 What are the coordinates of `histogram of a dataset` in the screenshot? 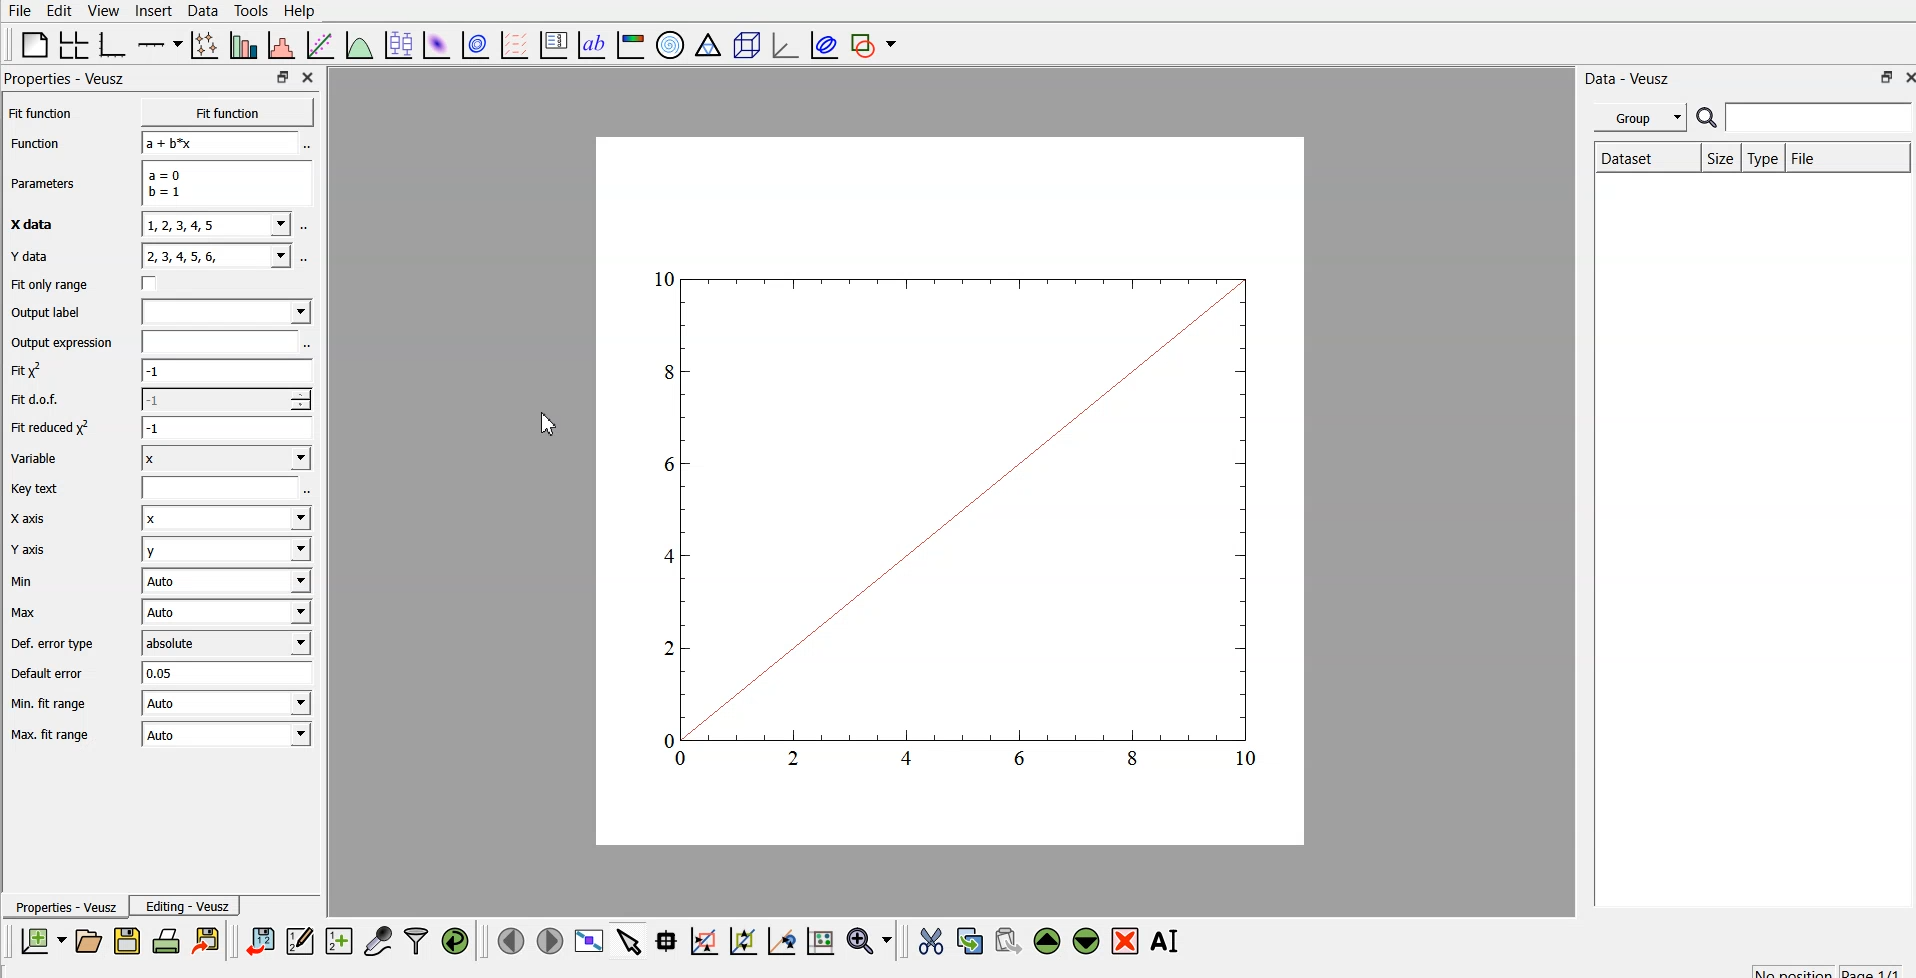 It's located at (280, 45).